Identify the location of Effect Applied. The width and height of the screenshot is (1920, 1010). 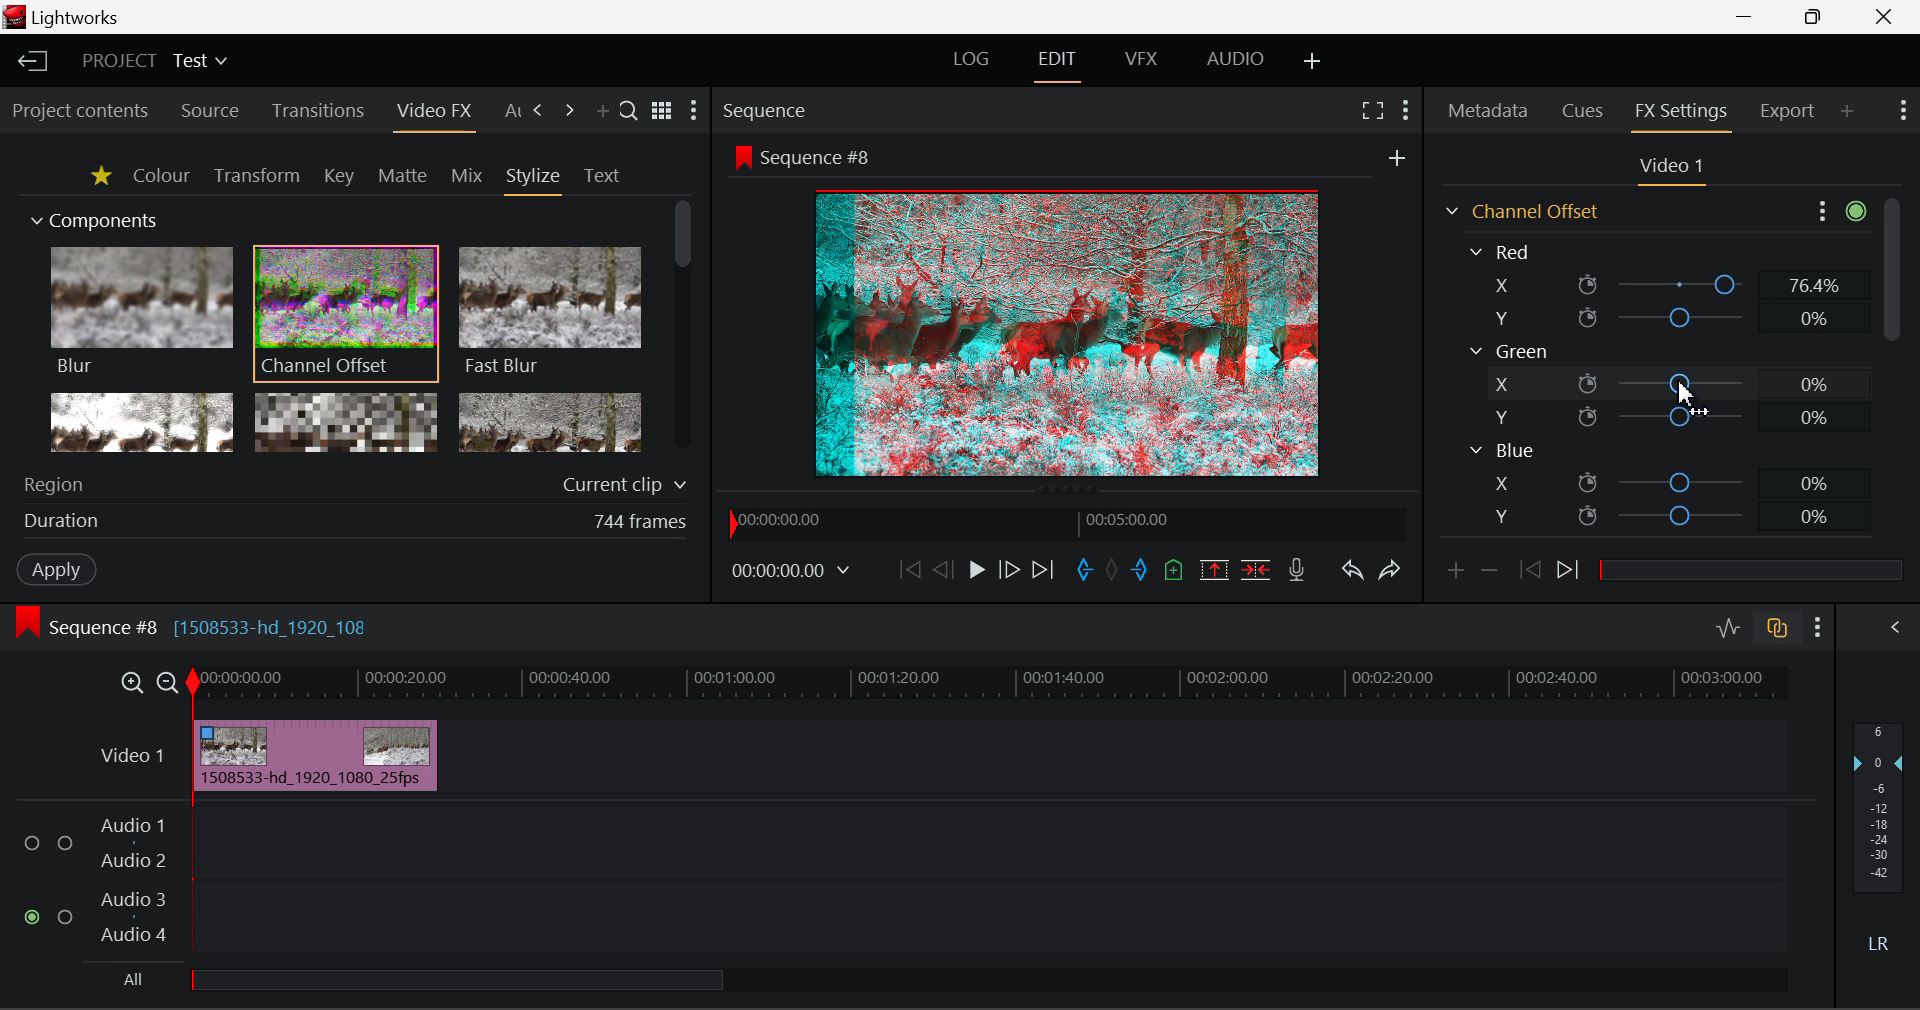
(317, 752).